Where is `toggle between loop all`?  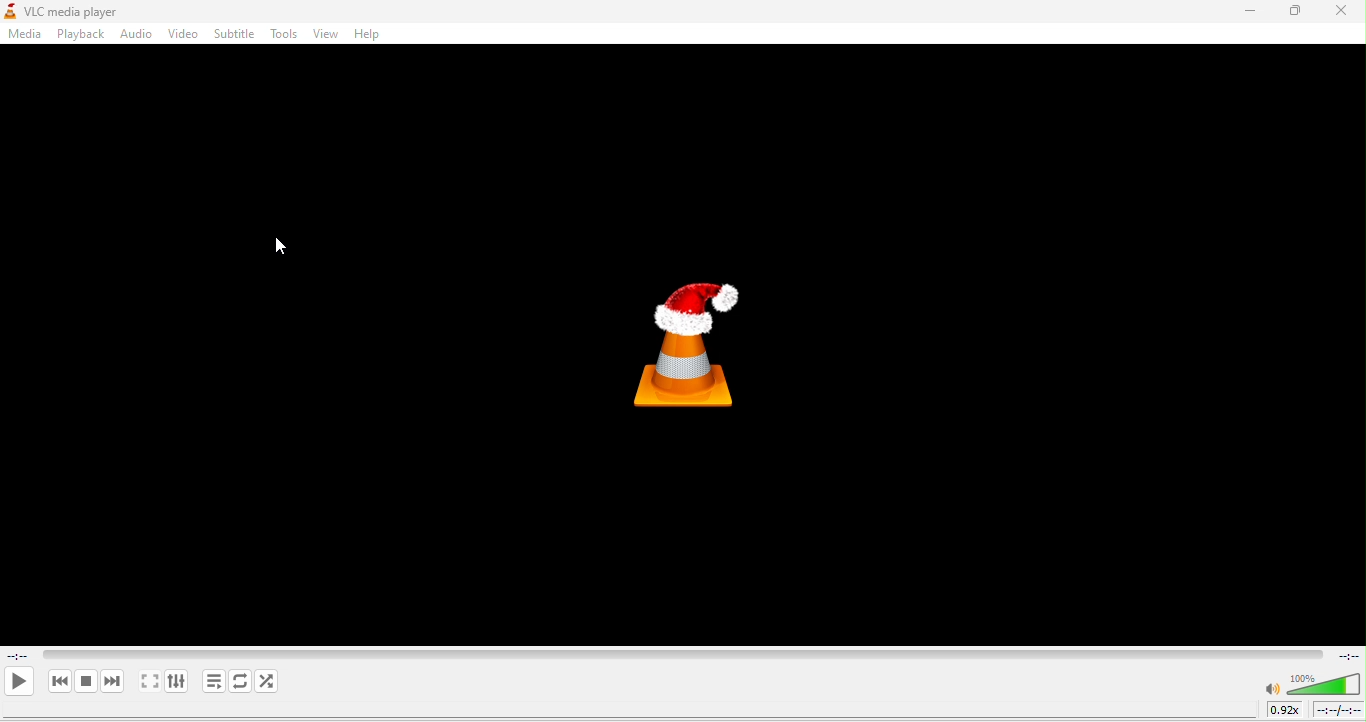
toggle between loop all is located at coordinates (241, 681).